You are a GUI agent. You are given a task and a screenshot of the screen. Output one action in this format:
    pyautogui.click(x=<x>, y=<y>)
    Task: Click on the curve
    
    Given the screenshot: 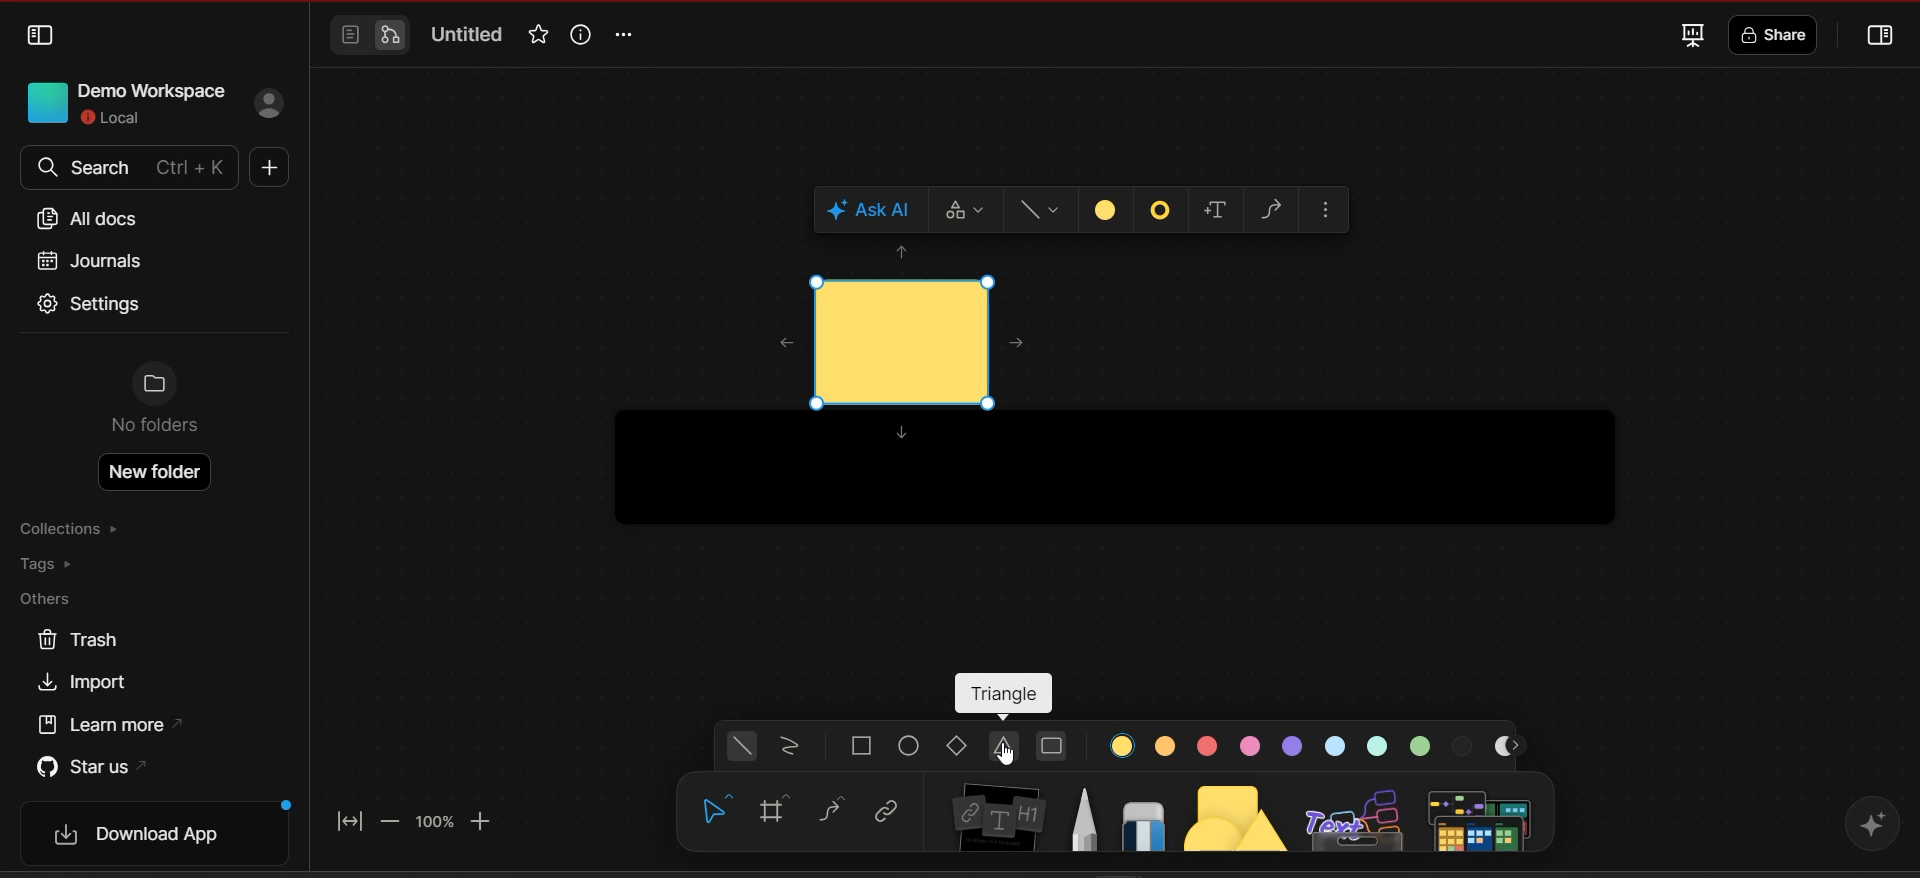 What is the action you would take?
    pyautogui.click(x=834, y=810)
    